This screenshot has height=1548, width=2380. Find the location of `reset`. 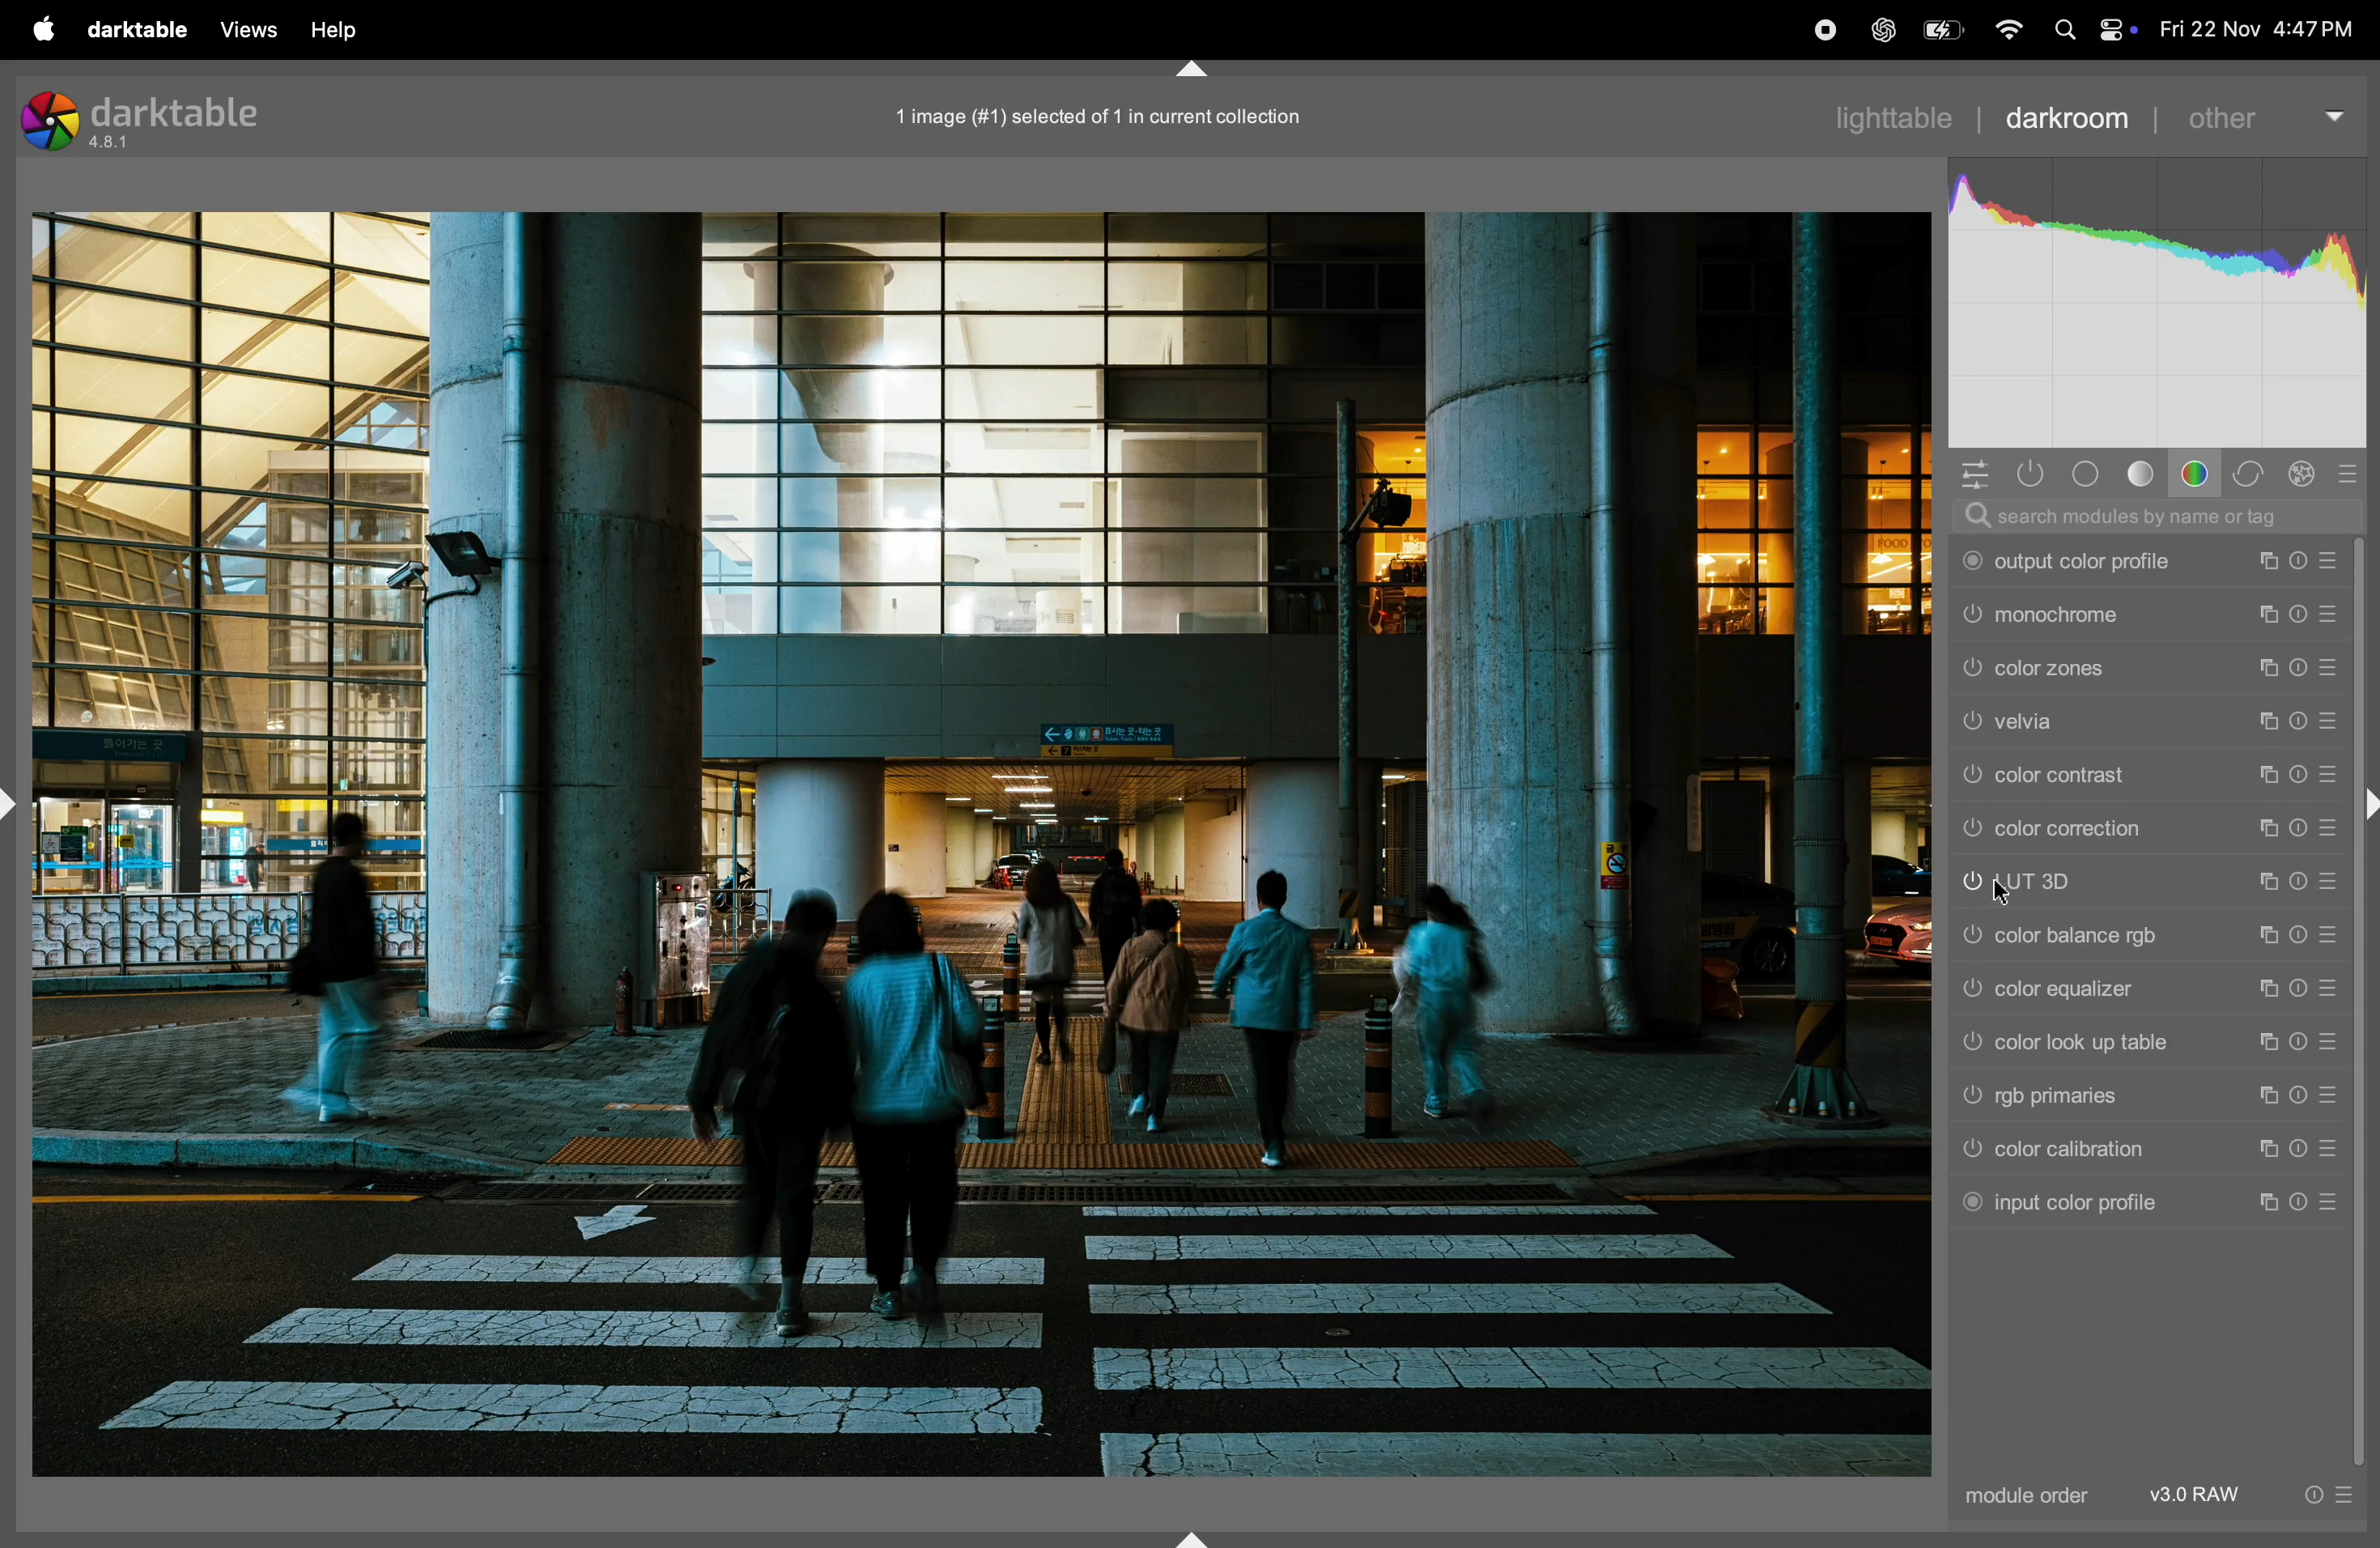

reset is located at coordinates (2298, 985).